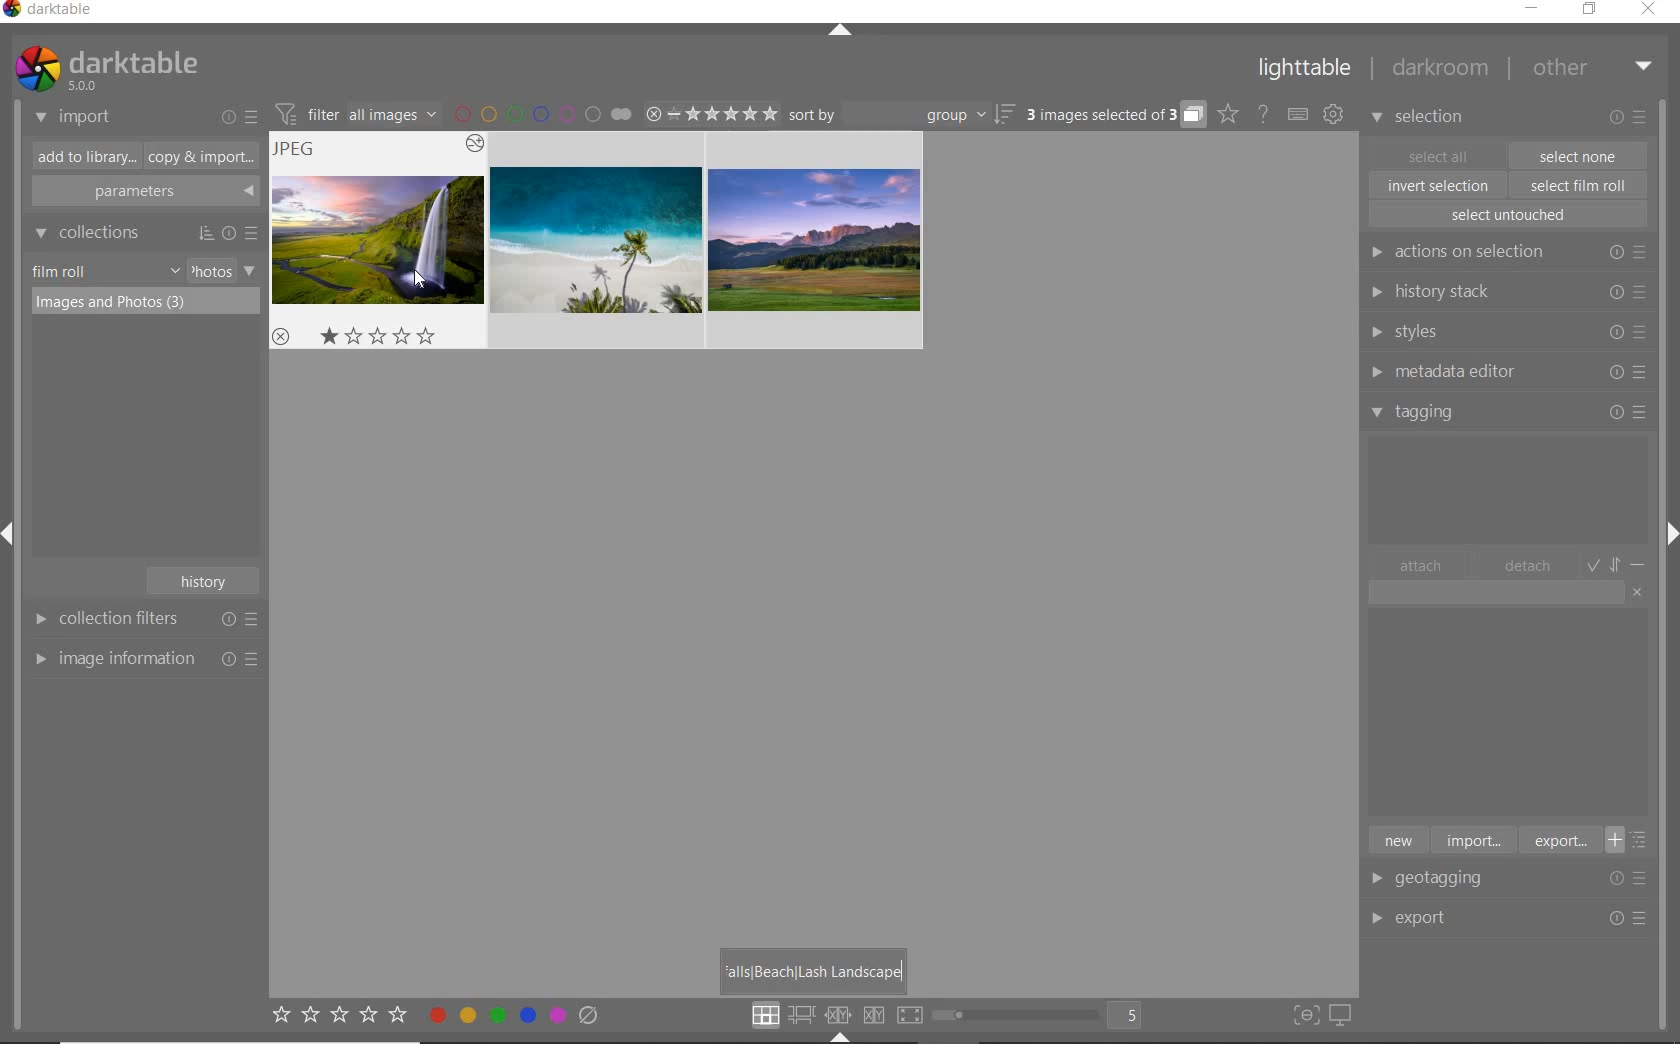 This screenshot has height=1044, width=1680. What do you see at coordinates (1579, 183) in the screenshot?
I see `select film roll` at bounding box center [1579, 183].